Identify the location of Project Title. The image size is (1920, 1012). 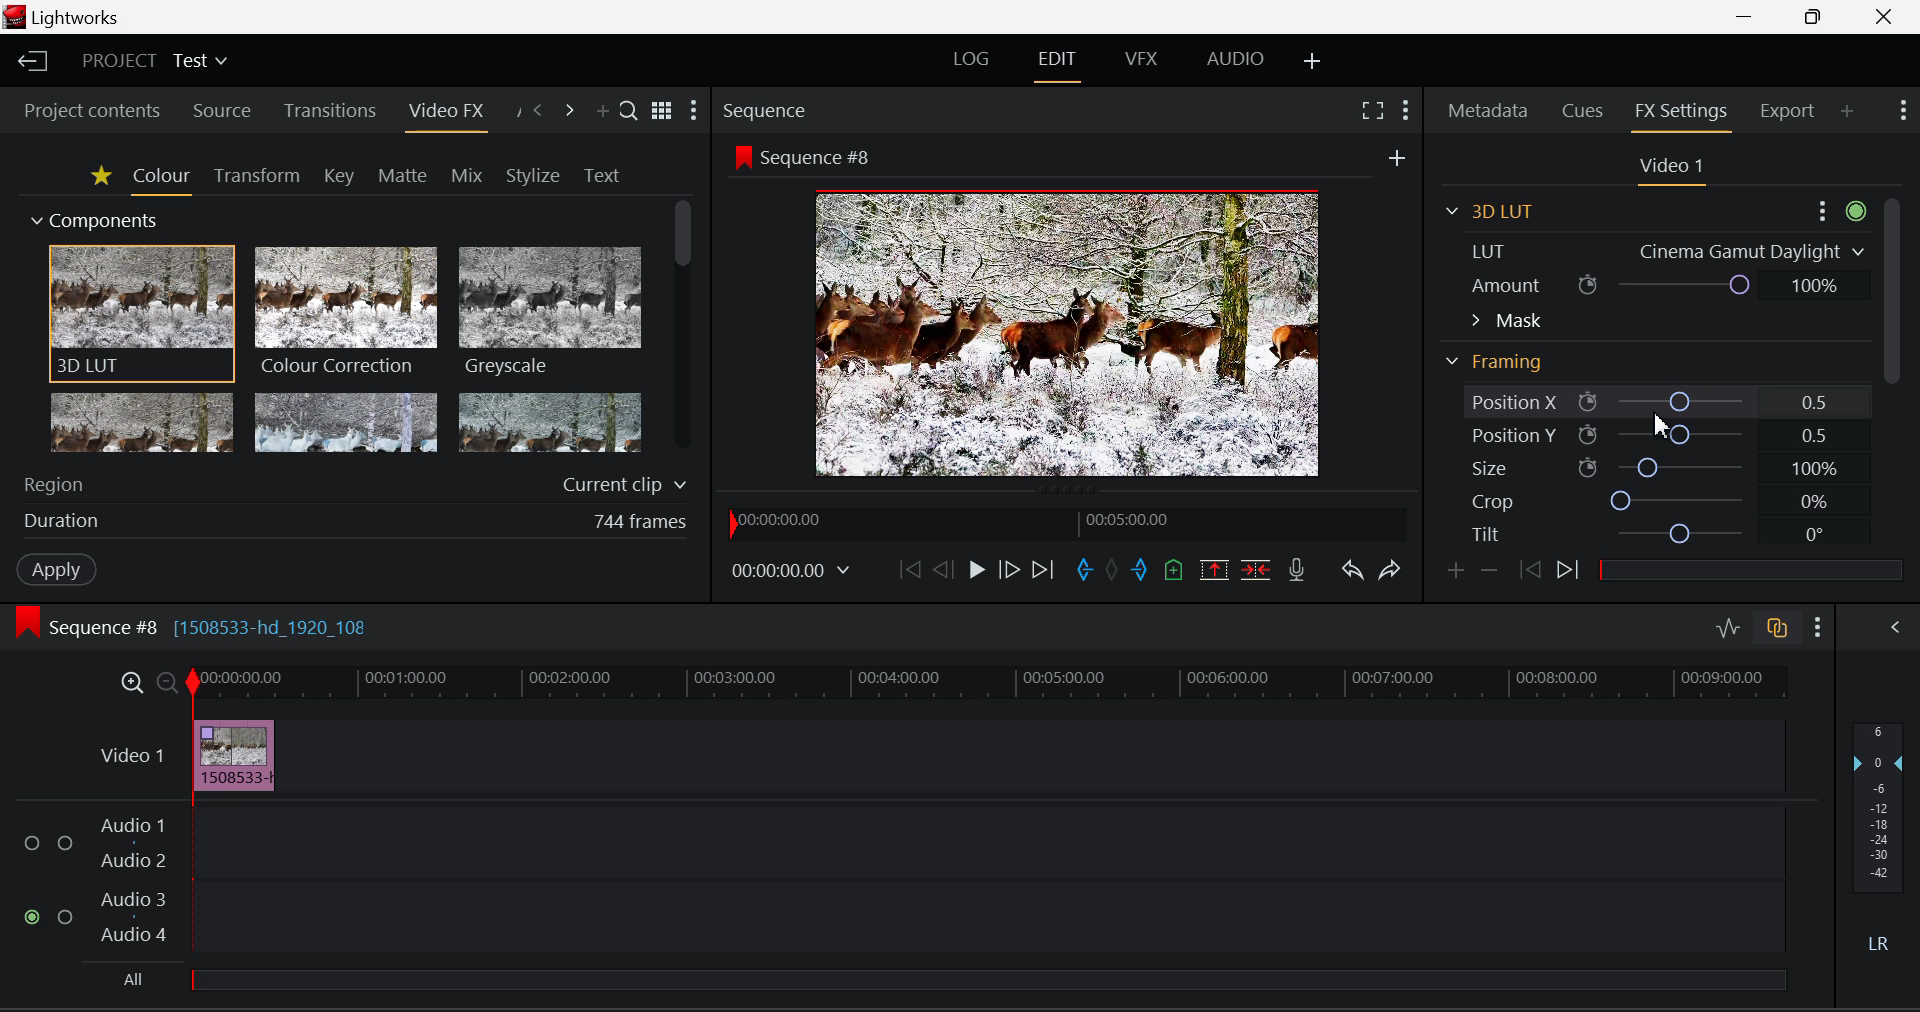
(156, 59).